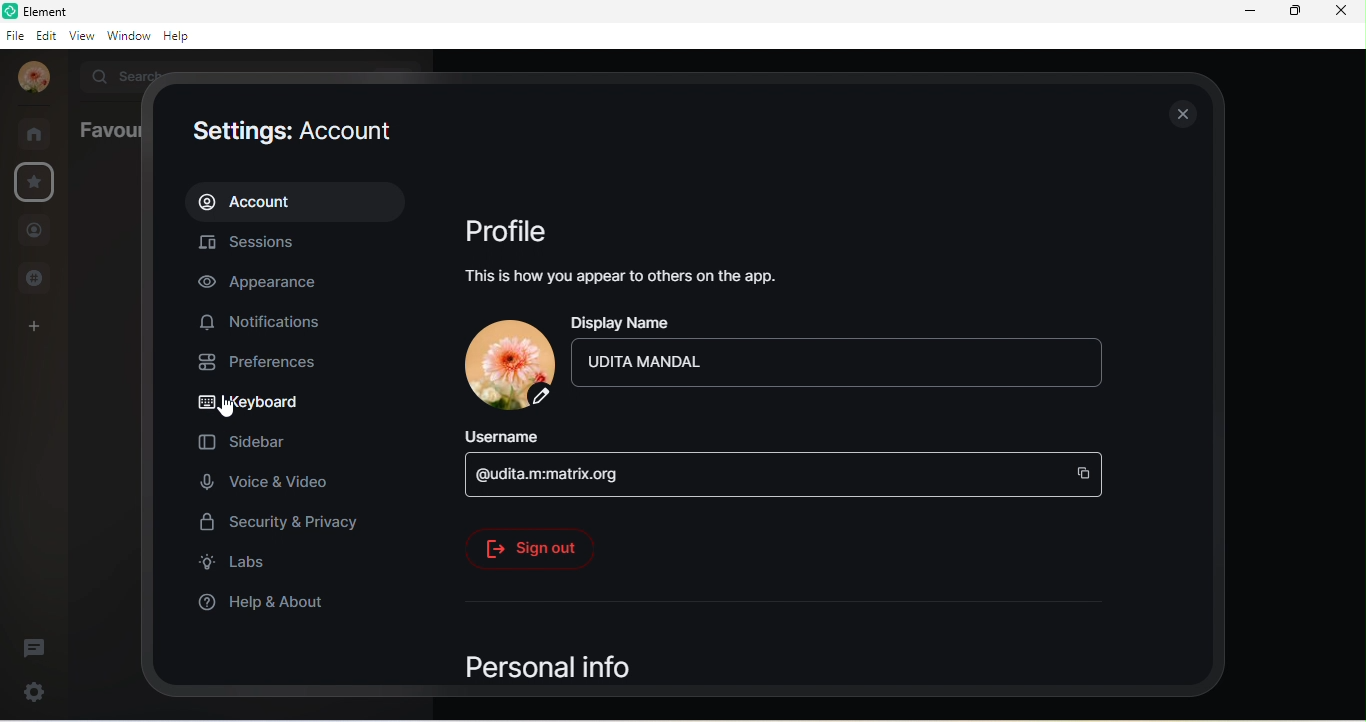 This screenshot has height=722, width=1366. Describe the element at coordinates (35, 326) in the screenshot. I see `create a space` at that location.